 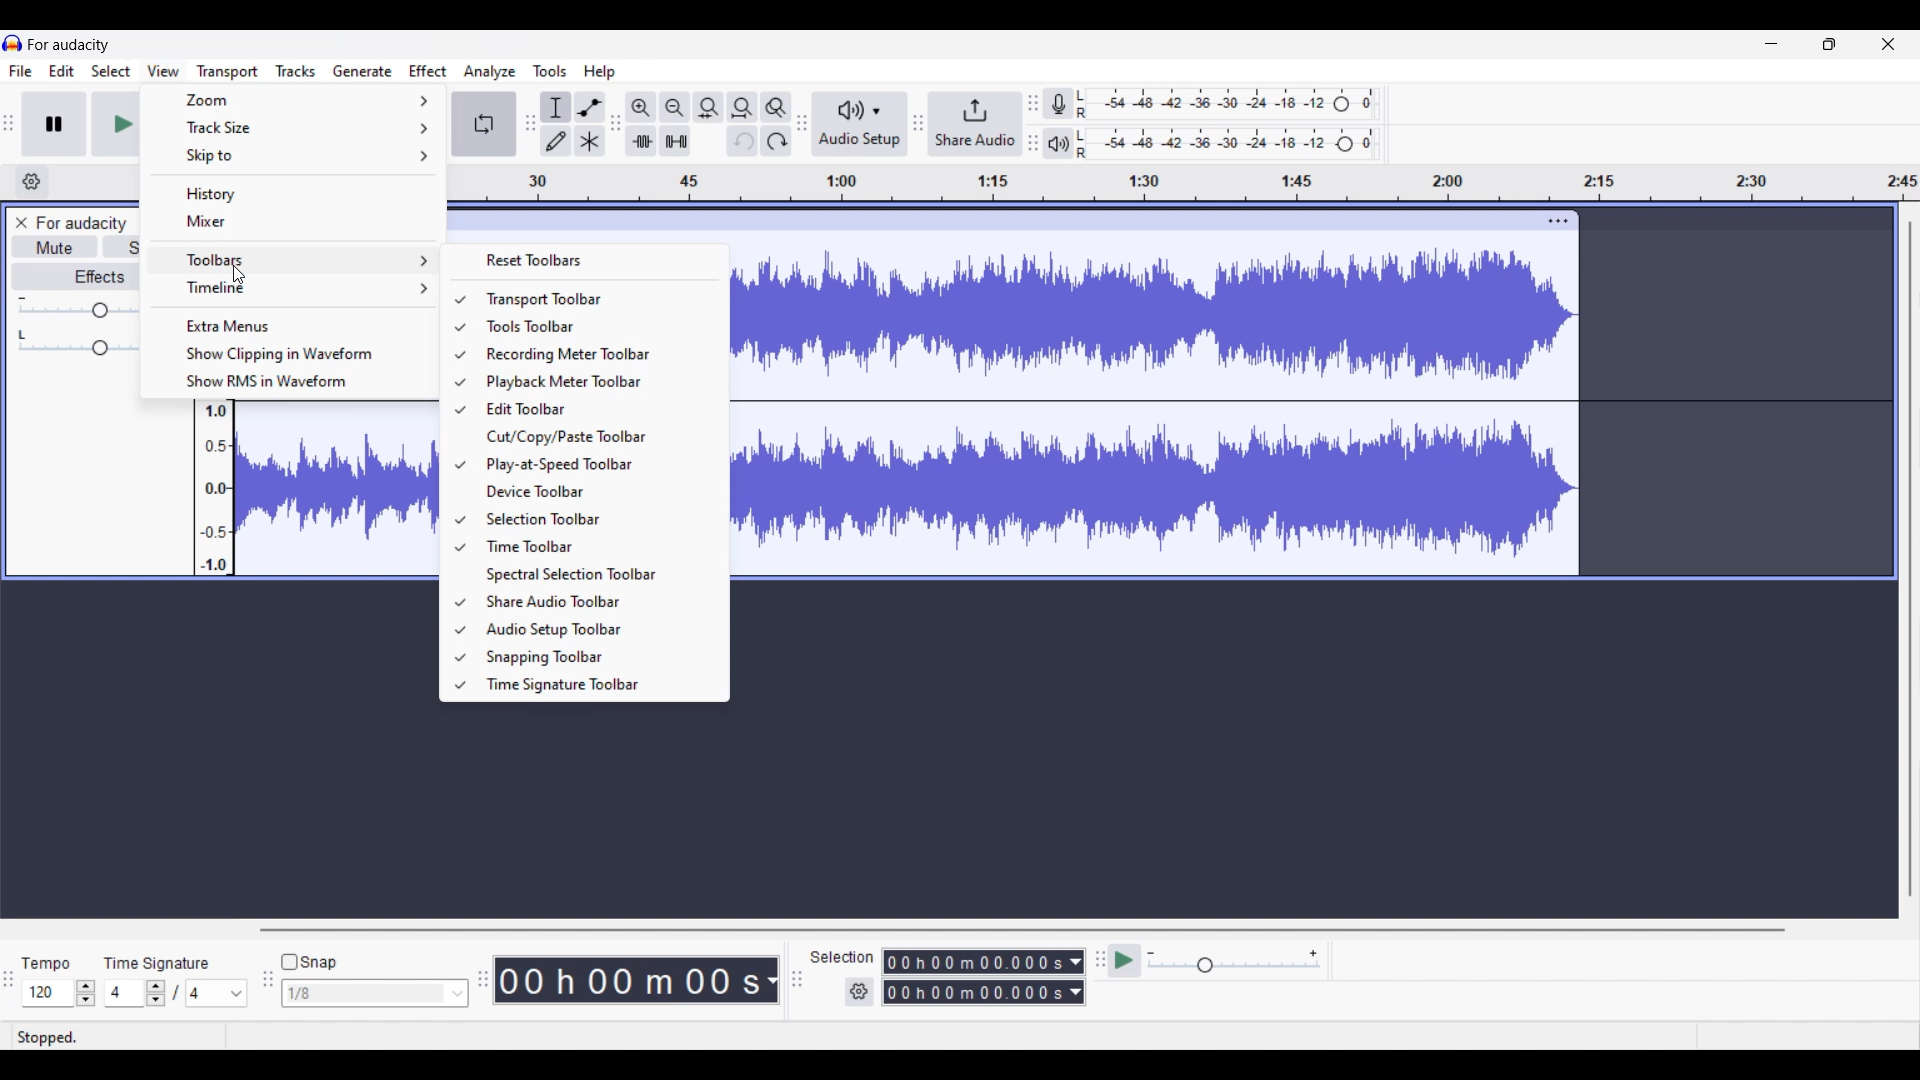 What do you see at coordinates (293, 222) in the screenshot?
I see `Mixer` at bounding box center [293, 222].